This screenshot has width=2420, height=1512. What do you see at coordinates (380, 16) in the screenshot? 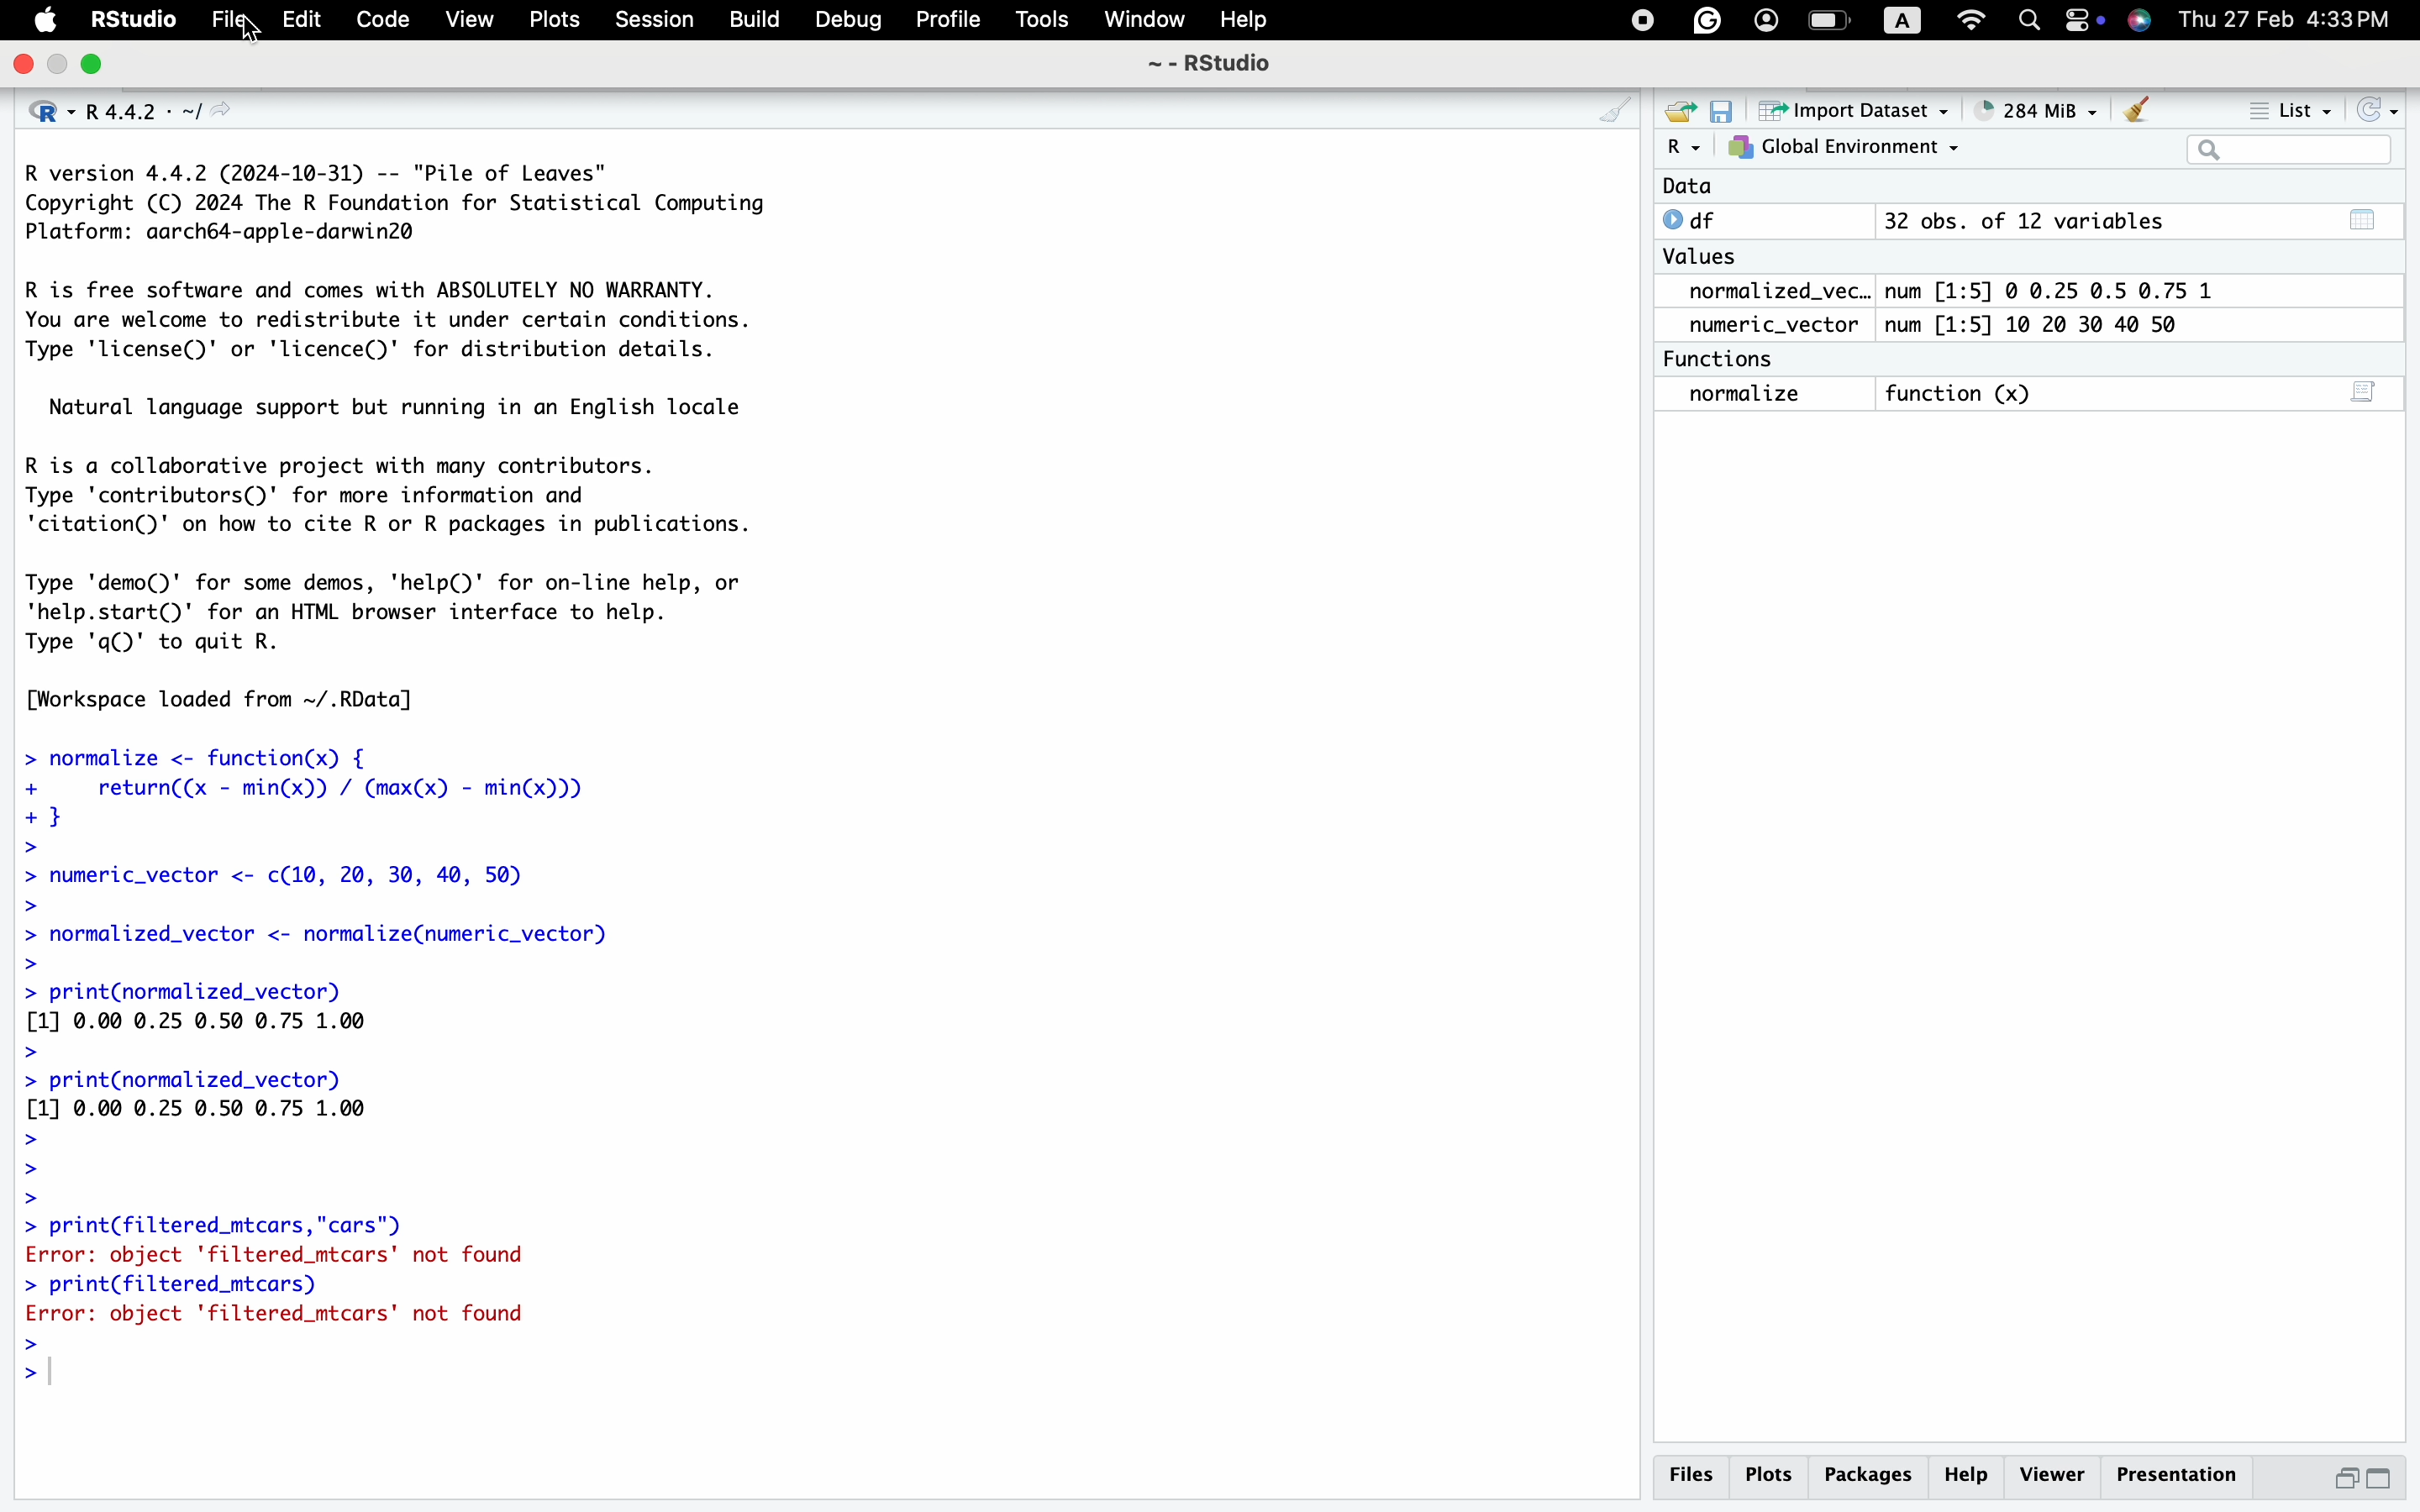
I see `Code` at bounding box center [380, 16].